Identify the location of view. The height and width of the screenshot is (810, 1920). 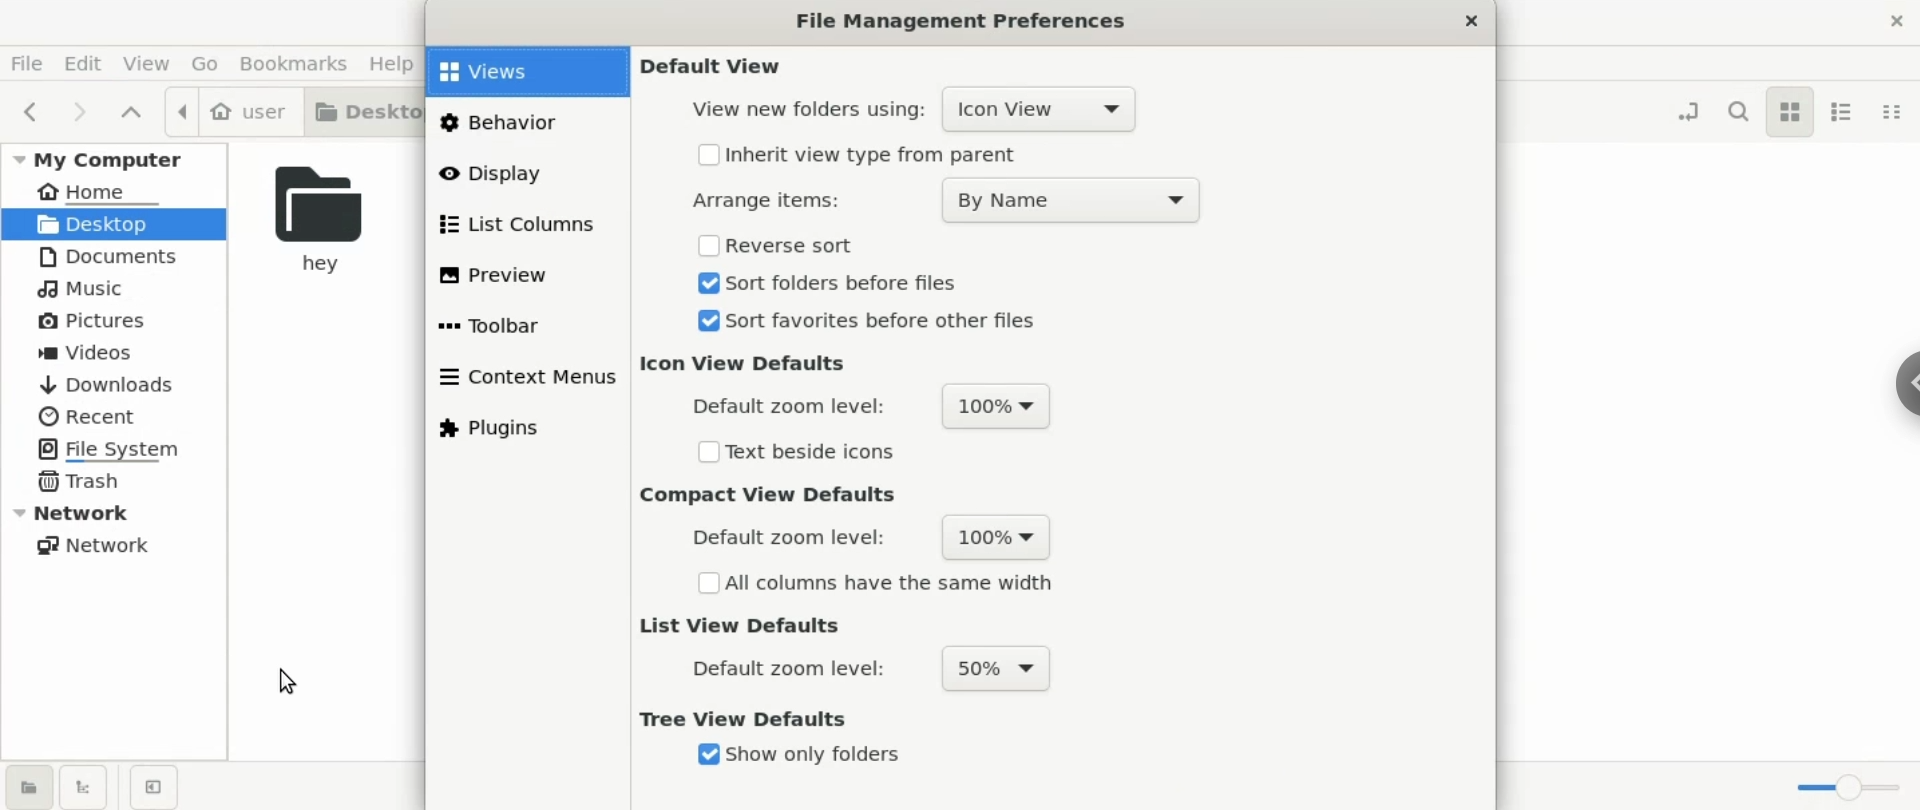
(150, 64).